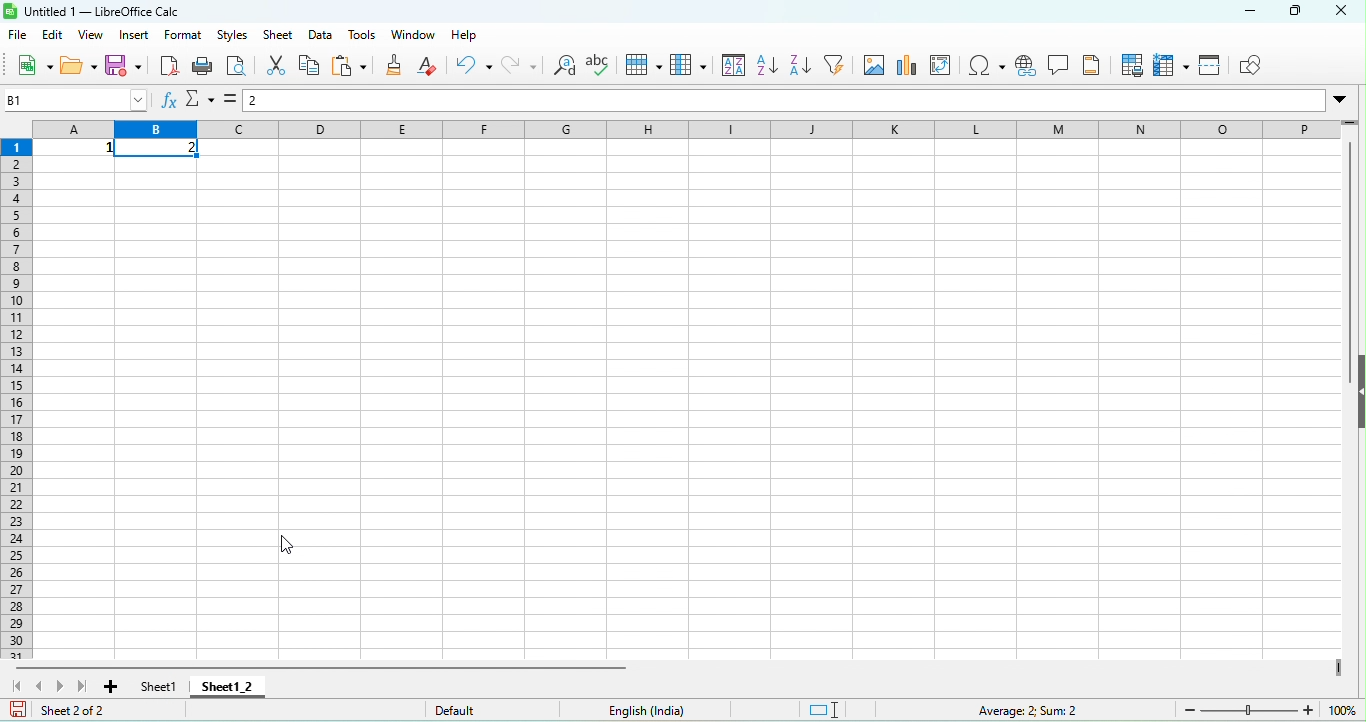 This screenshot has height=722, width=1366. What do you see at coordinates (522, 68) in the screenshot?
I see `redo` at bounding box center [522, 68].